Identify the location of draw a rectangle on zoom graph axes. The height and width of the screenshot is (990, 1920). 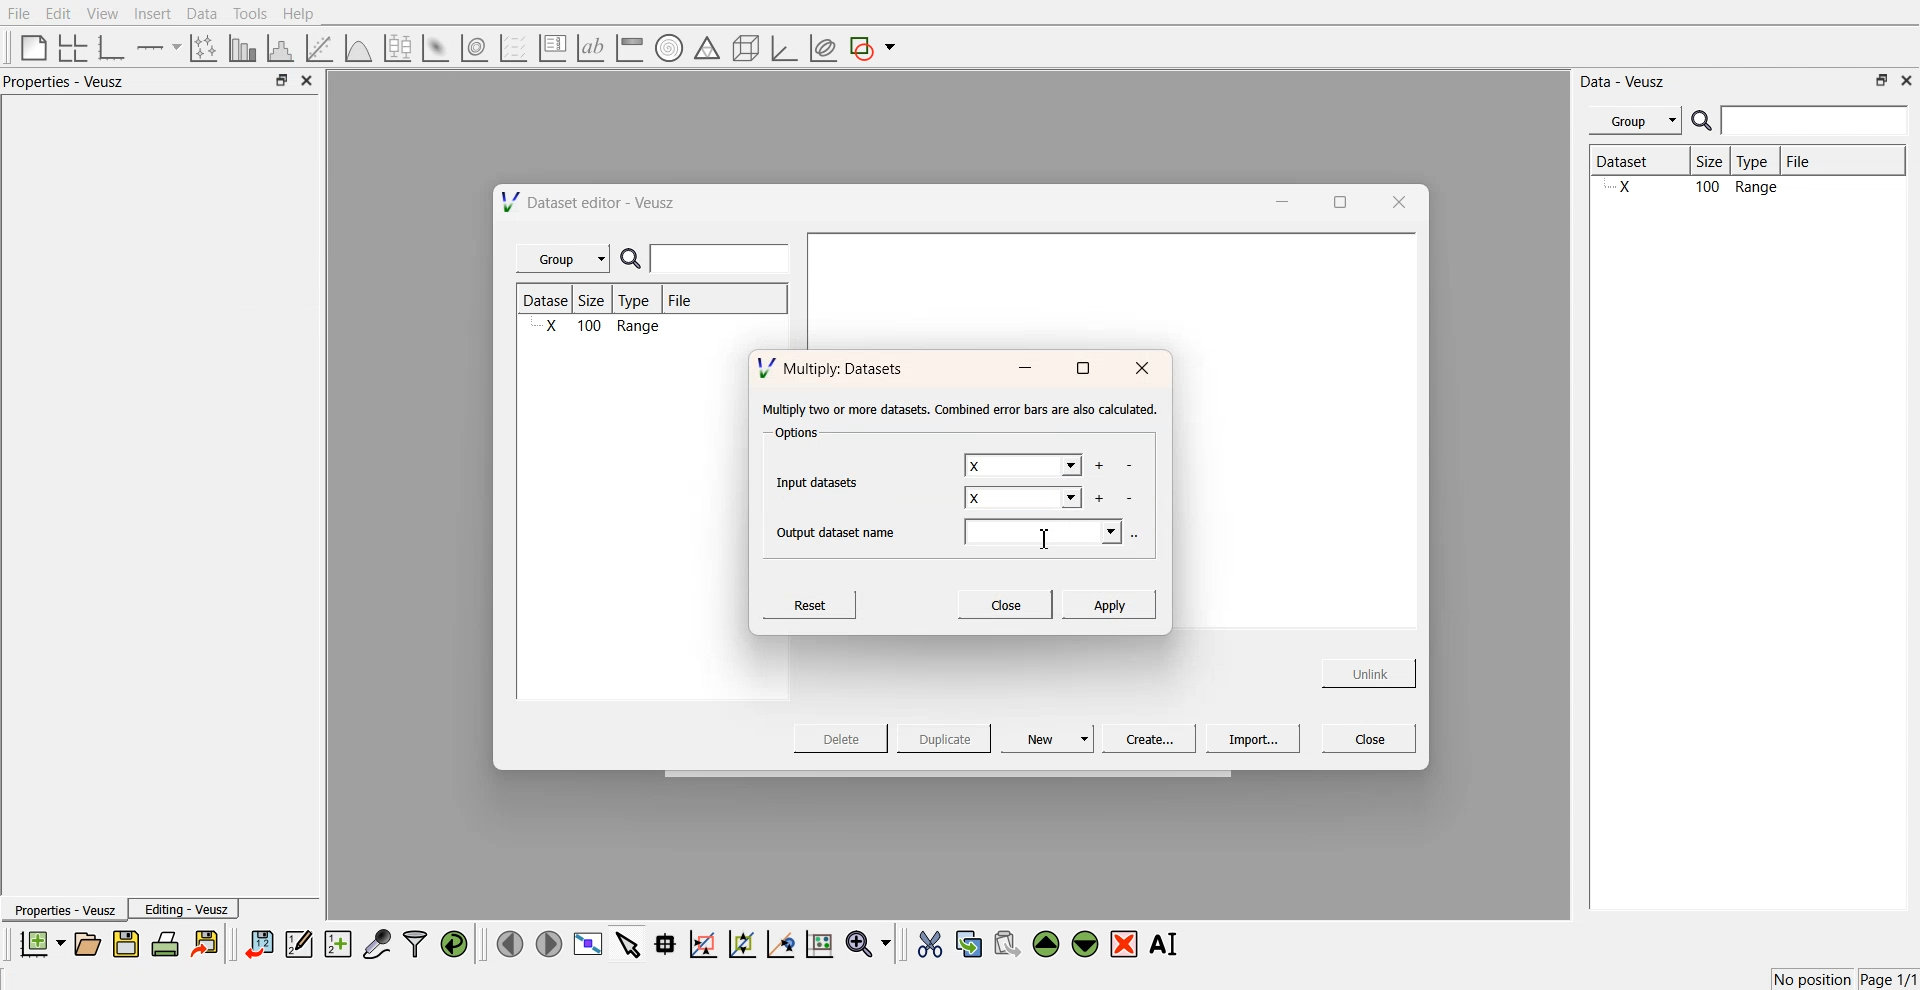
(702, 942).